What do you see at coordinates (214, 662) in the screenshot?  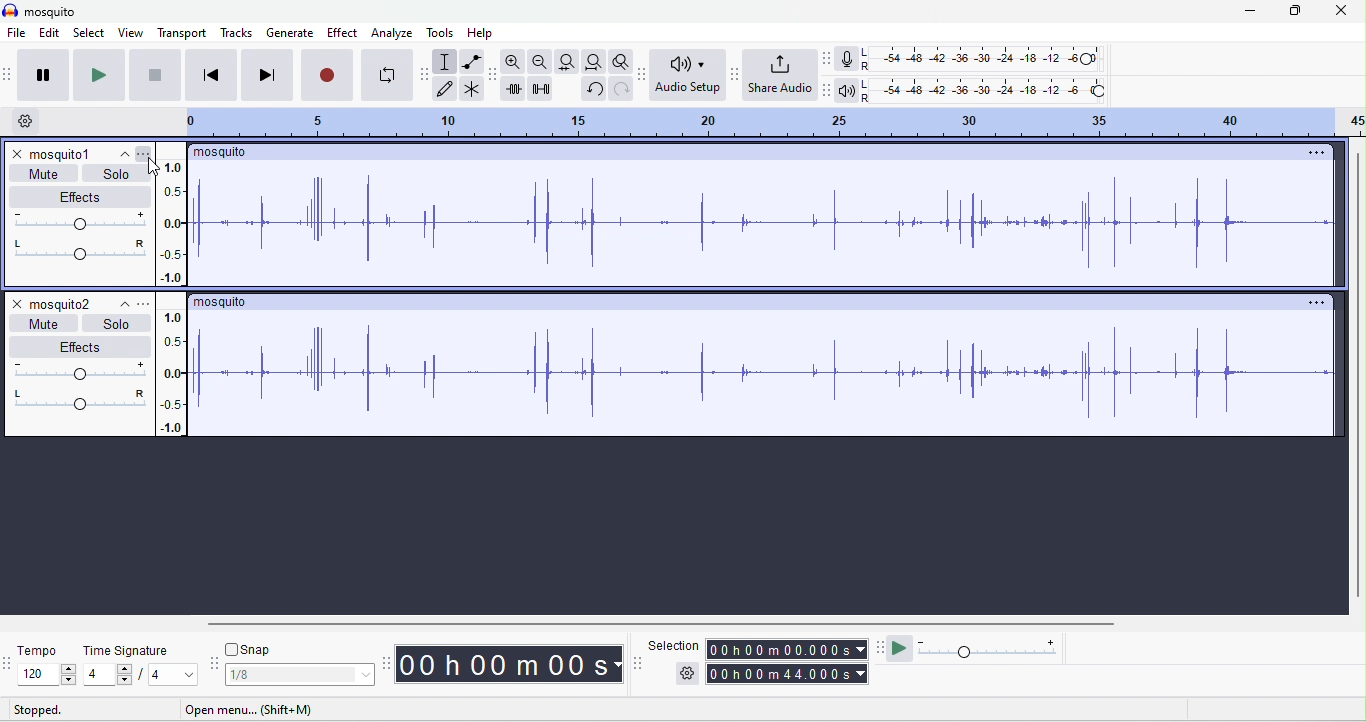 I see `snapping tool` at bounding box center [214, 662].